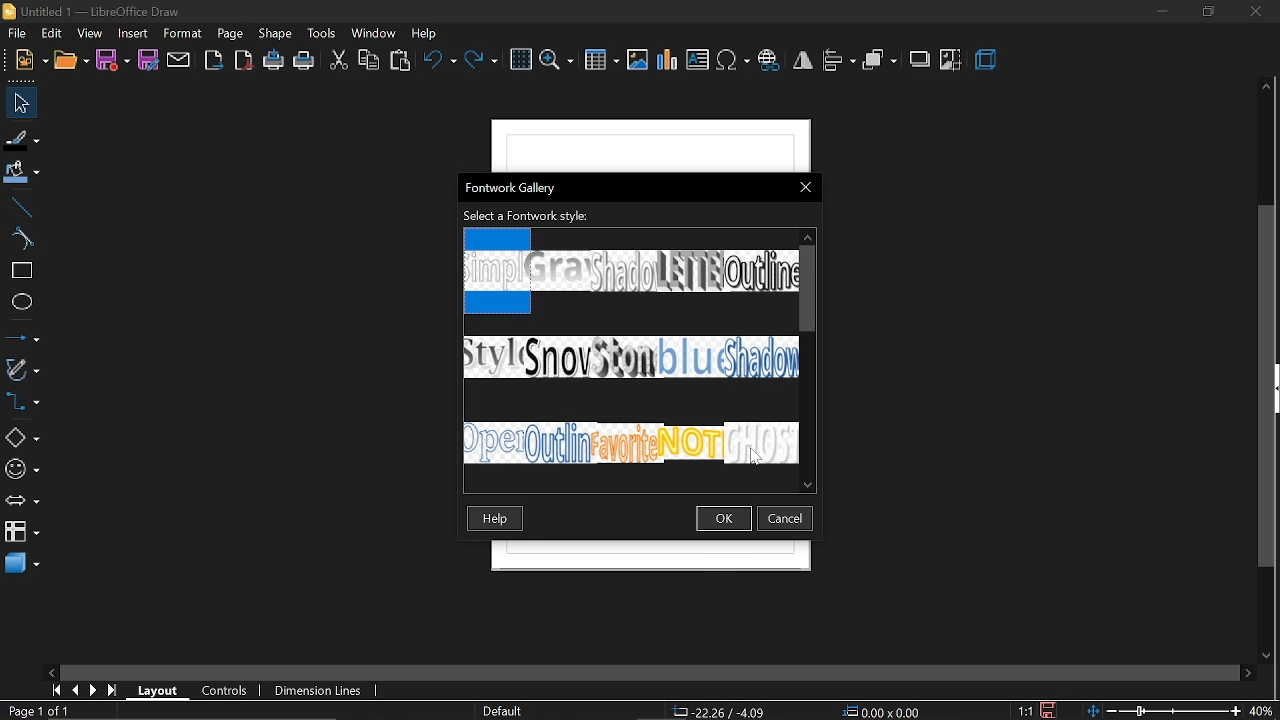 The width and height of the screenshot is (1280, 720). What do you see at coordinates (427, 35) in the screenshot?
I see `help` at bounding box center [427, 35].